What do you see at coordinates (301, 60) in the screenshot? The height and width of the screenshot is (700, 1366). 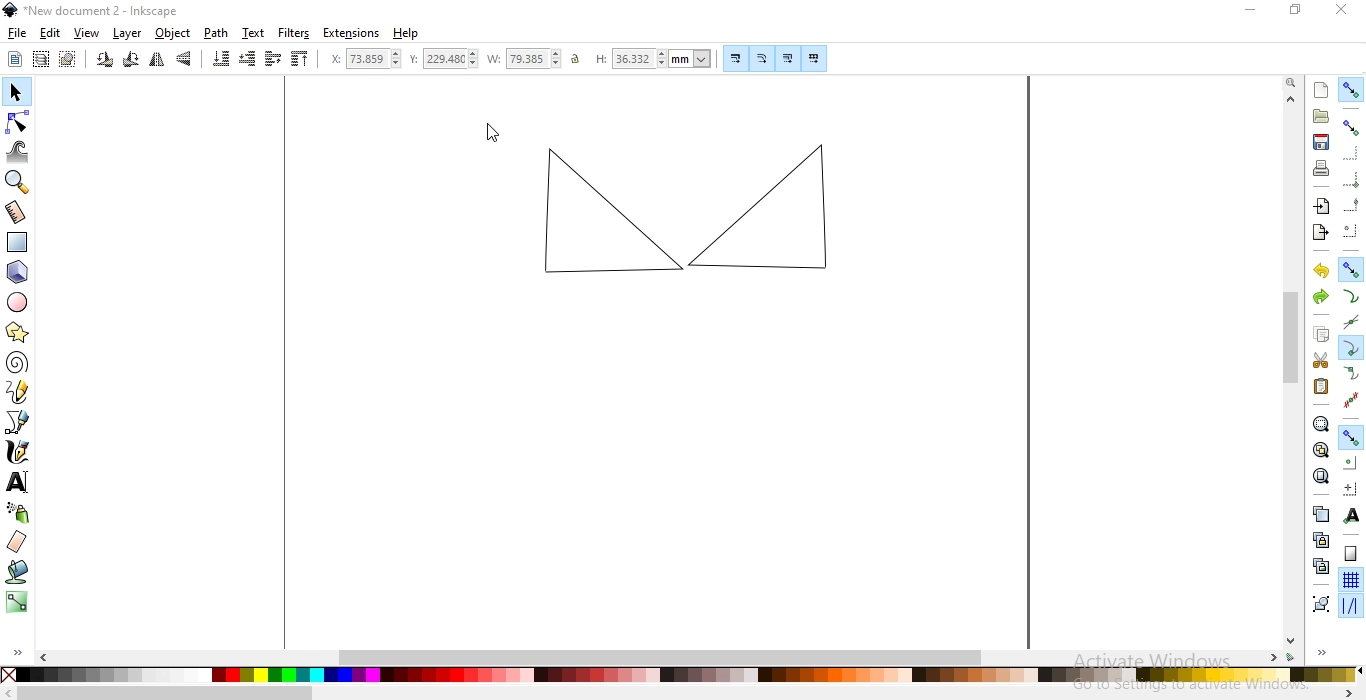 I see `raise selection to top` at bounding box center [301, 60].